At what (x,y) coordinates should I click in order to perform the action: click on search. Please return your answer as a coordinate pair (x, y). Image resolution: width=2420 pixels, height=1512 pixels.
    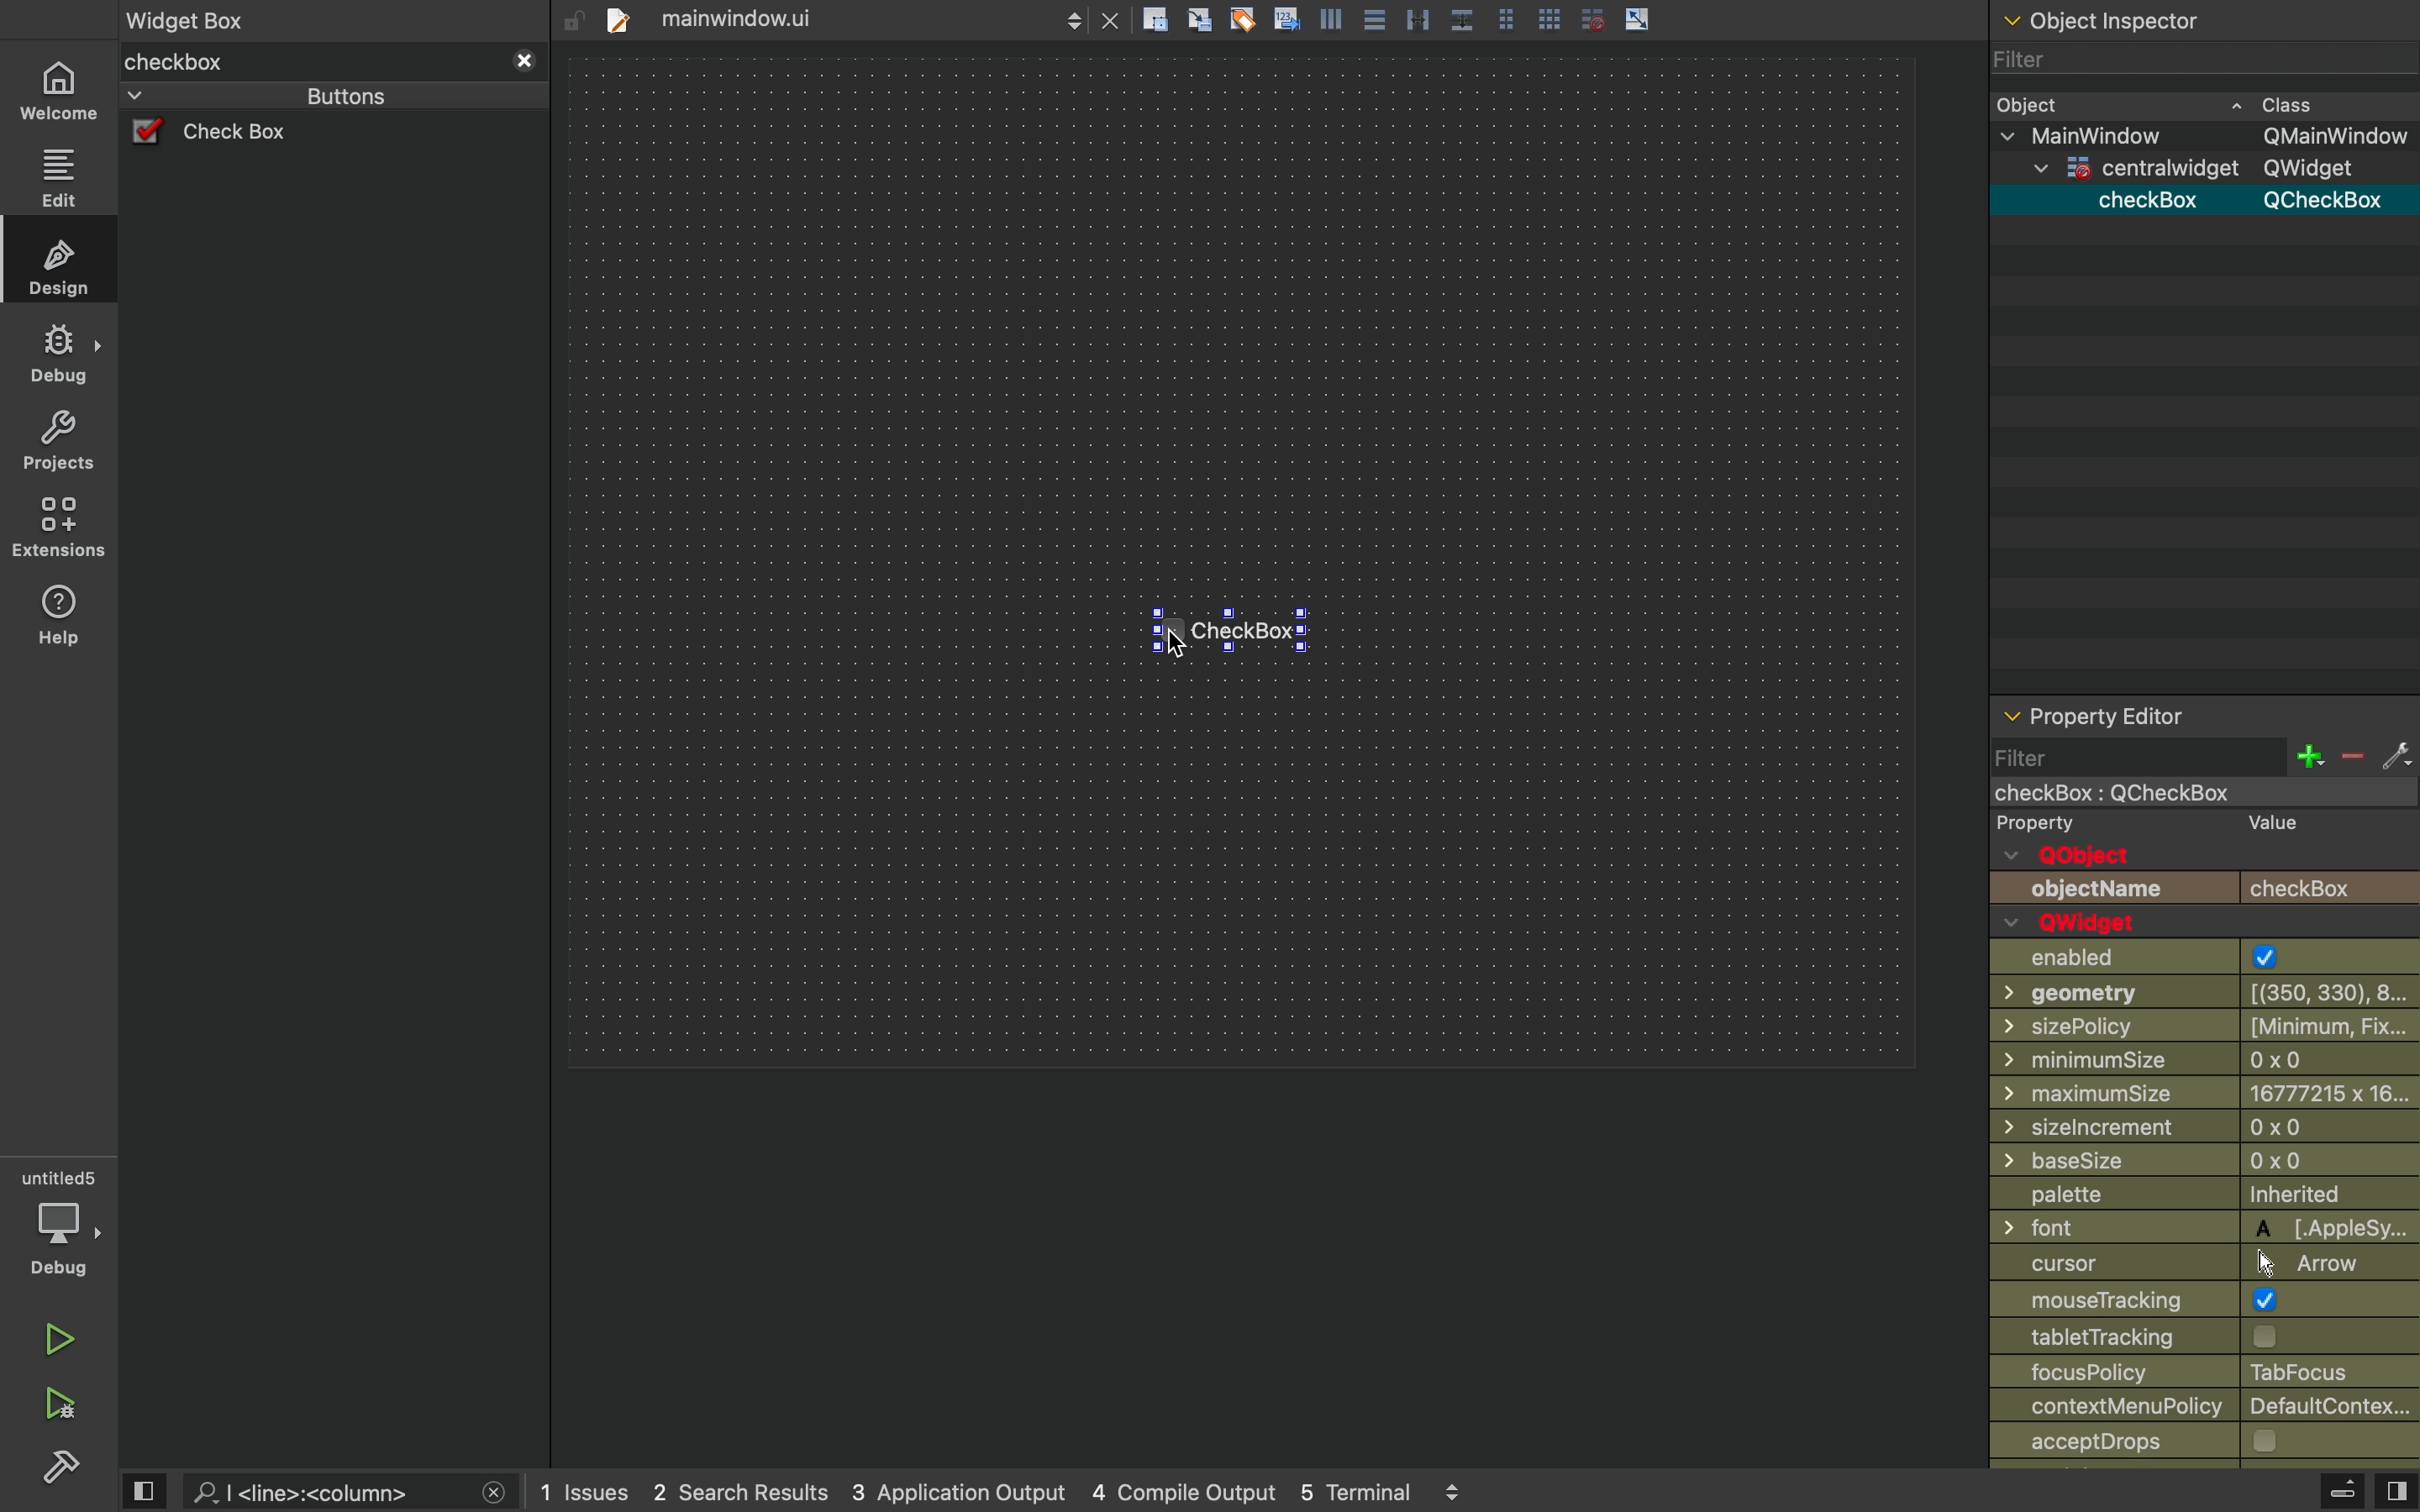
    Looking at the image, I should click on (320, 1493).